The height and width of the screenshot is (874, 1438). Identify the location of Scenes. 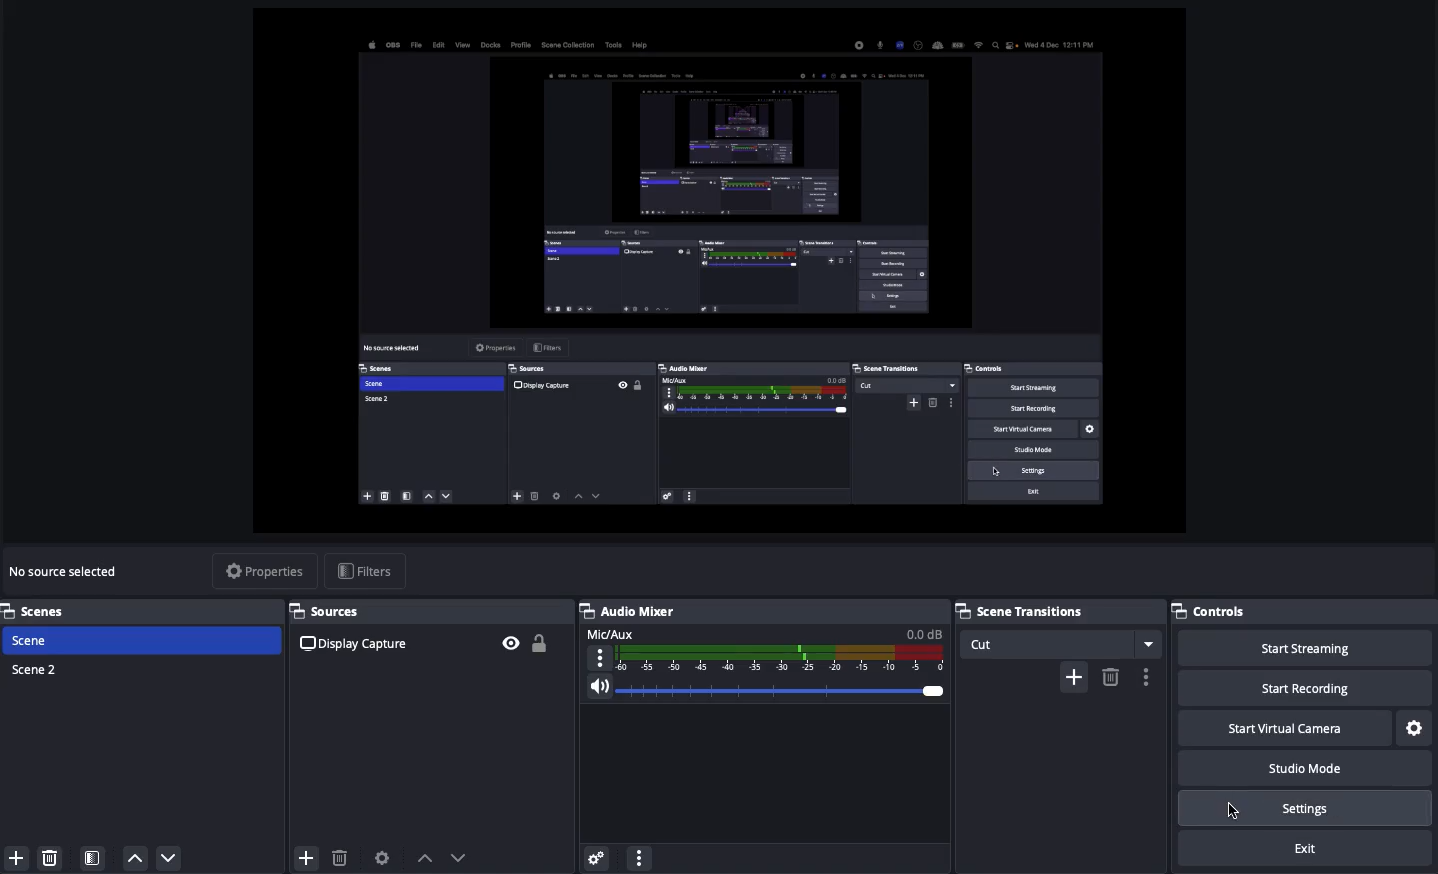
(45, 611).